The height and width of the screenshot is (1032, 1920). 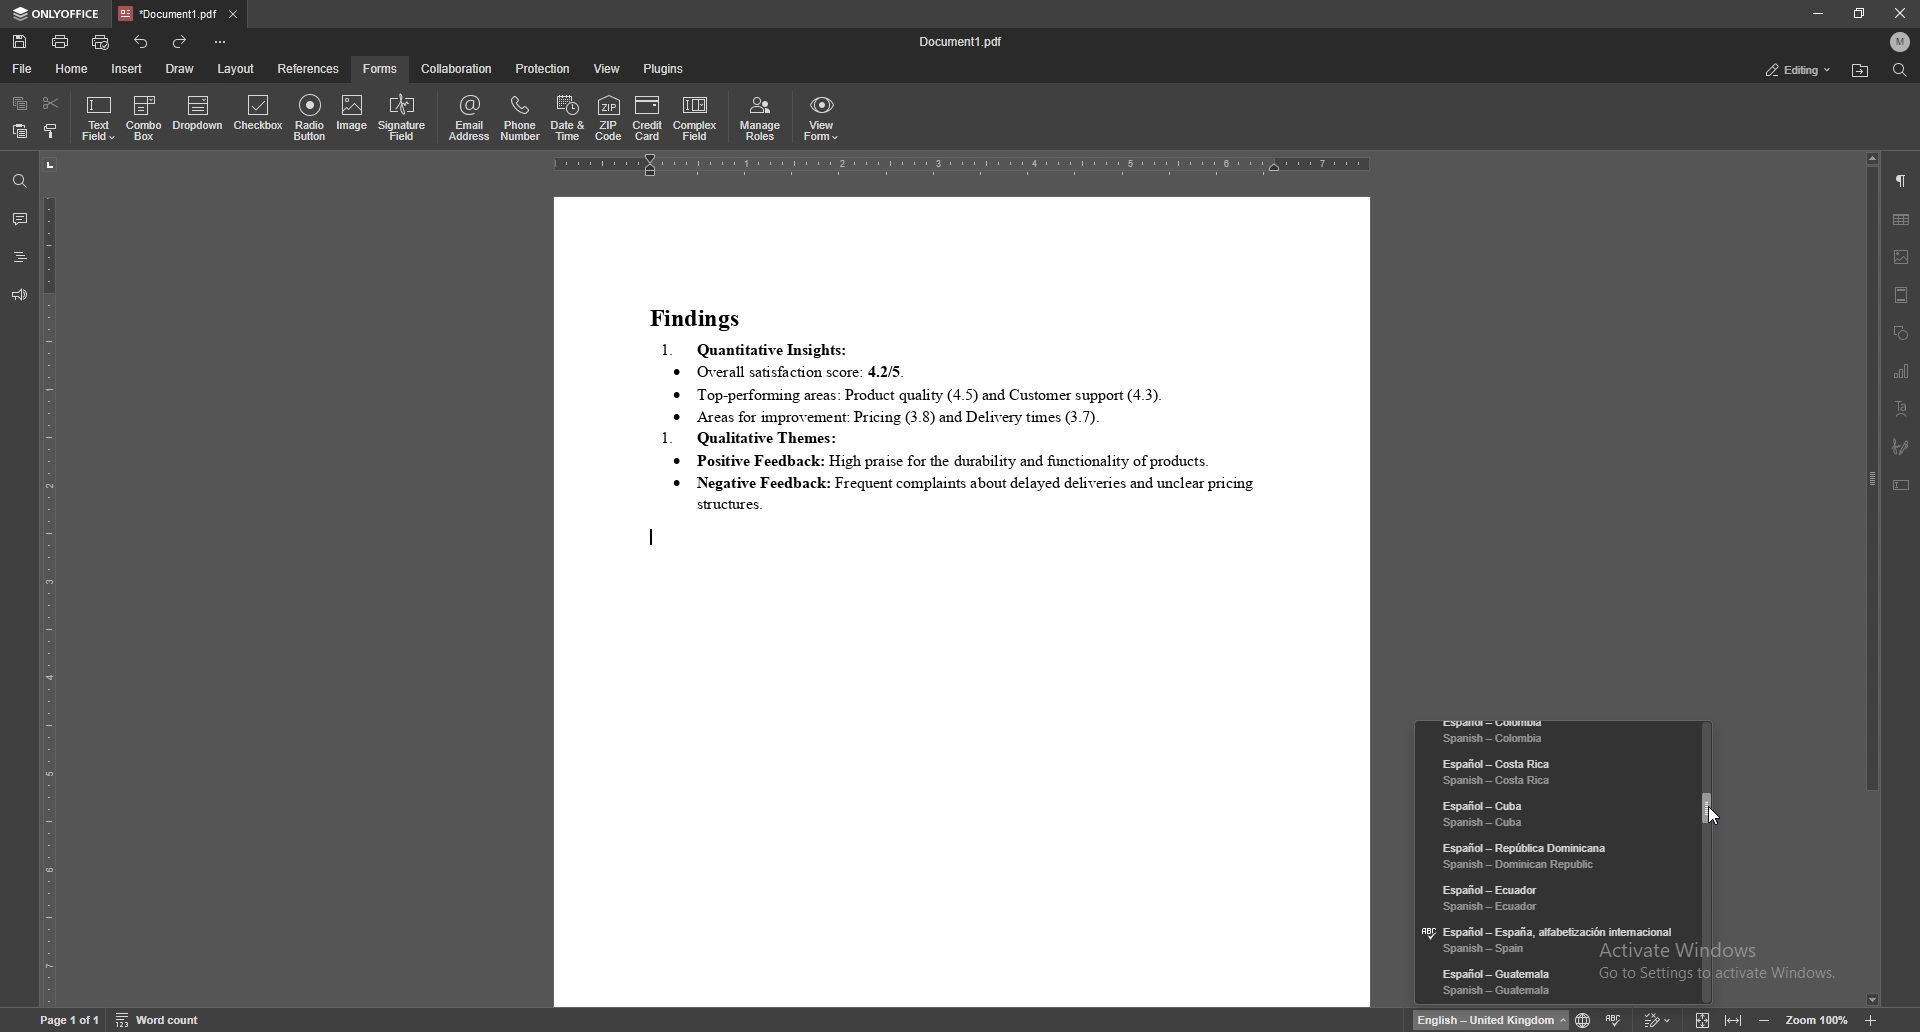 I want to click on language, so click(x=1551, y=896).